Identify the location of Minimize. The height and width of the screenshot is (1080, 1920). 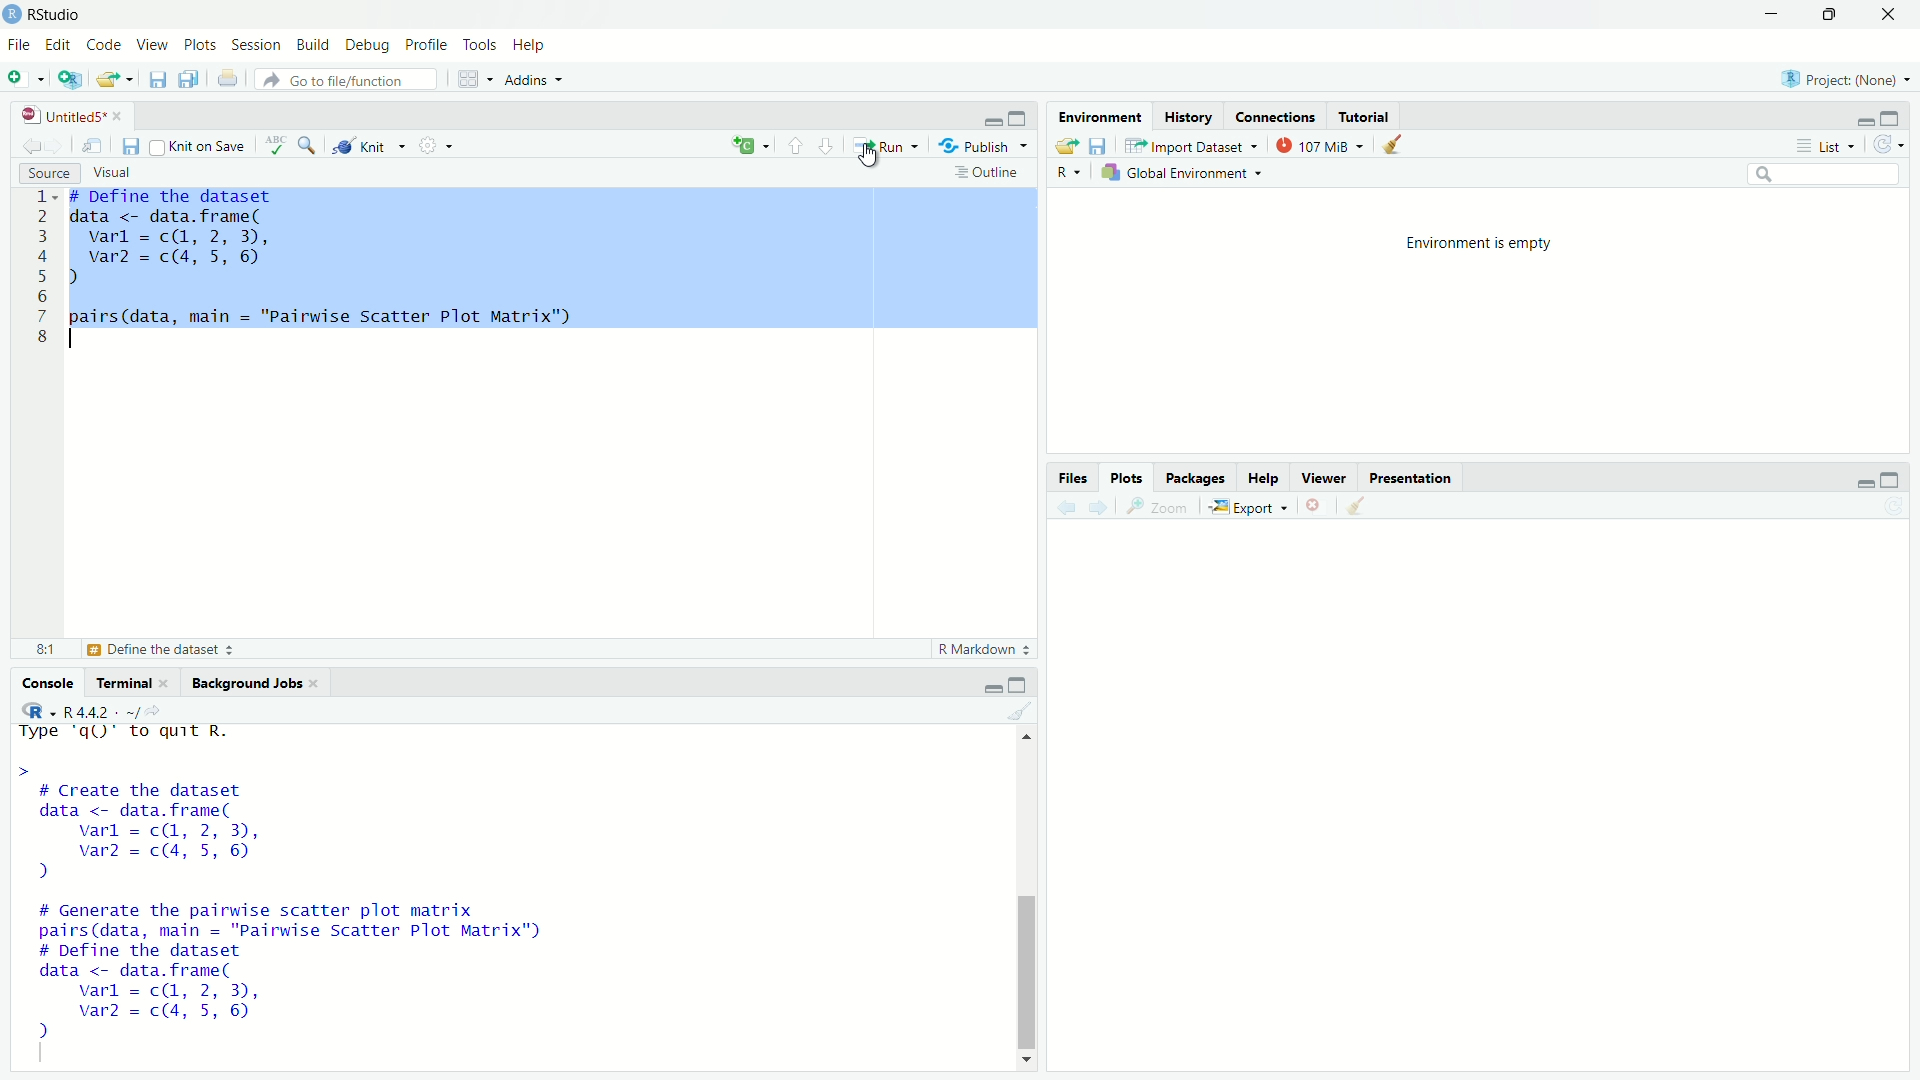
(991, 687).